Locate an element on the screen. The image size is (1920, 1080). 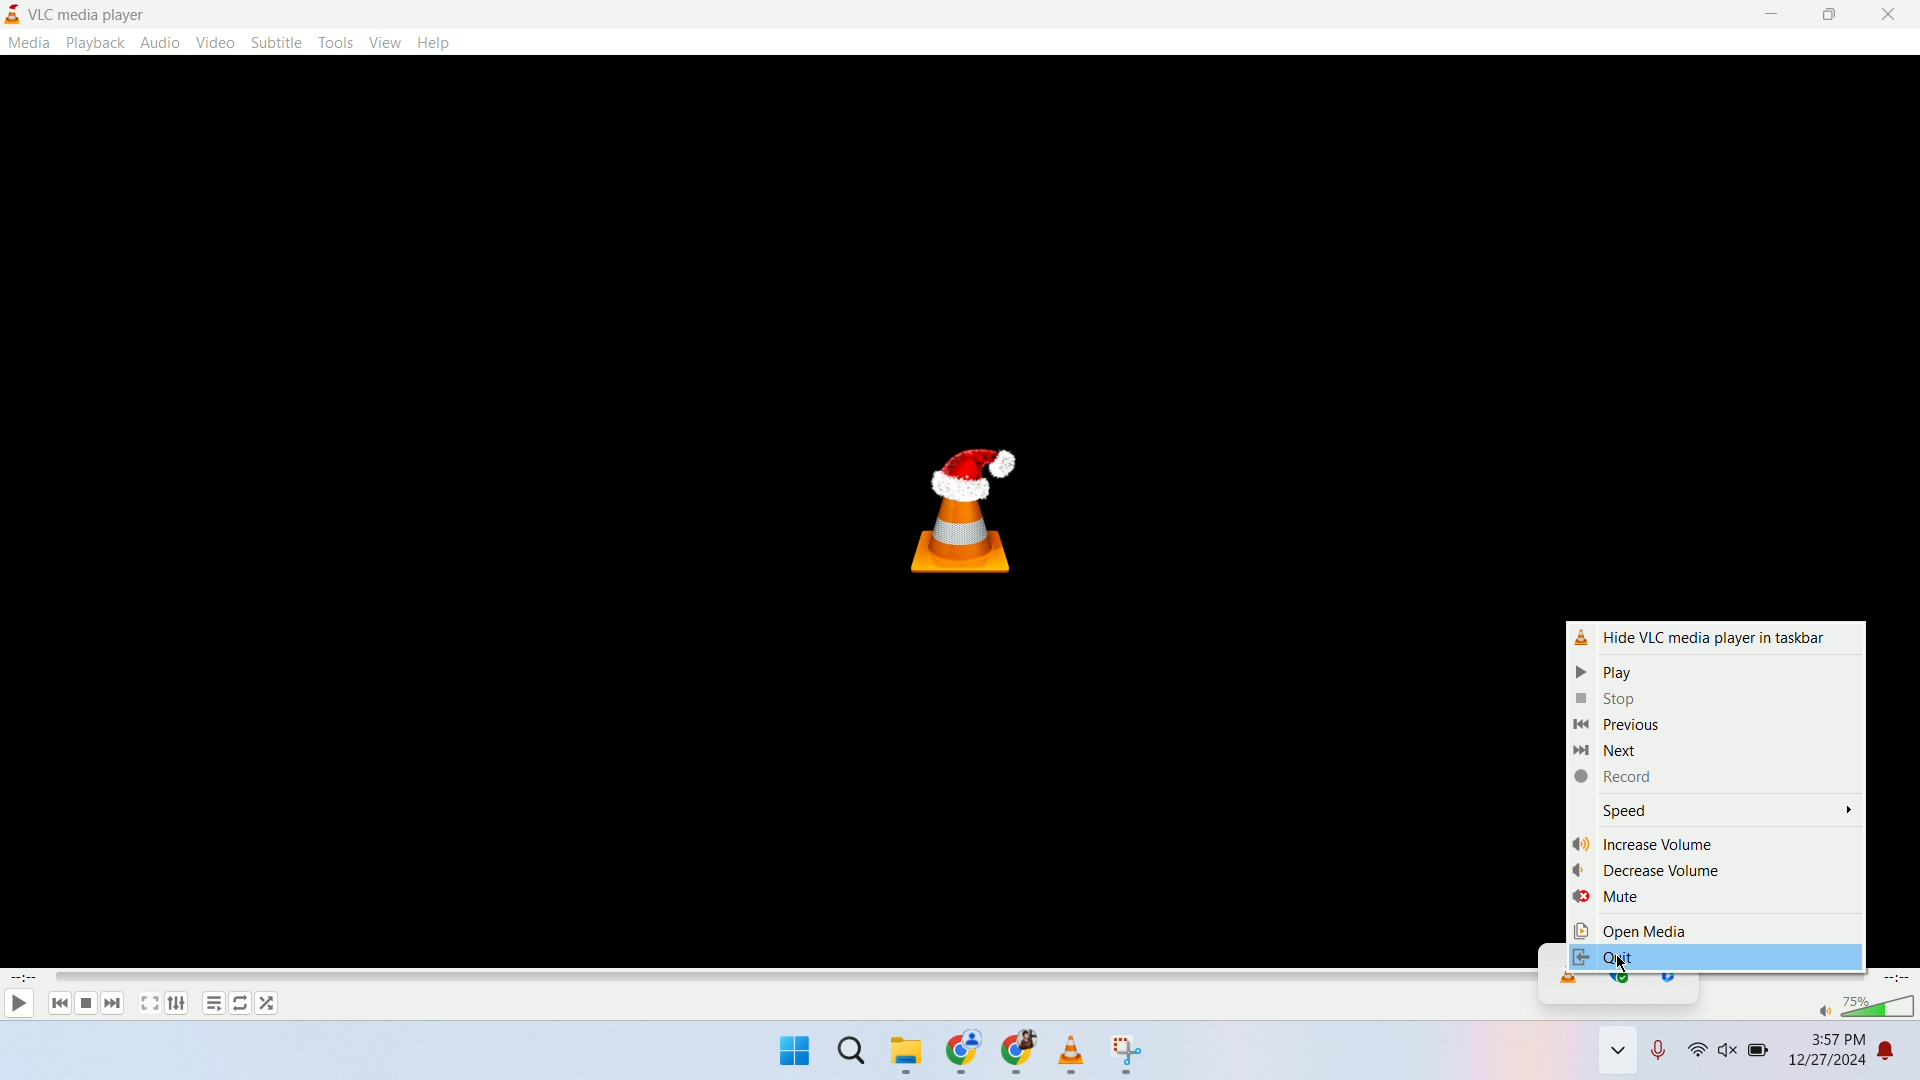
date and time is located at coordinates (1826, 1055).